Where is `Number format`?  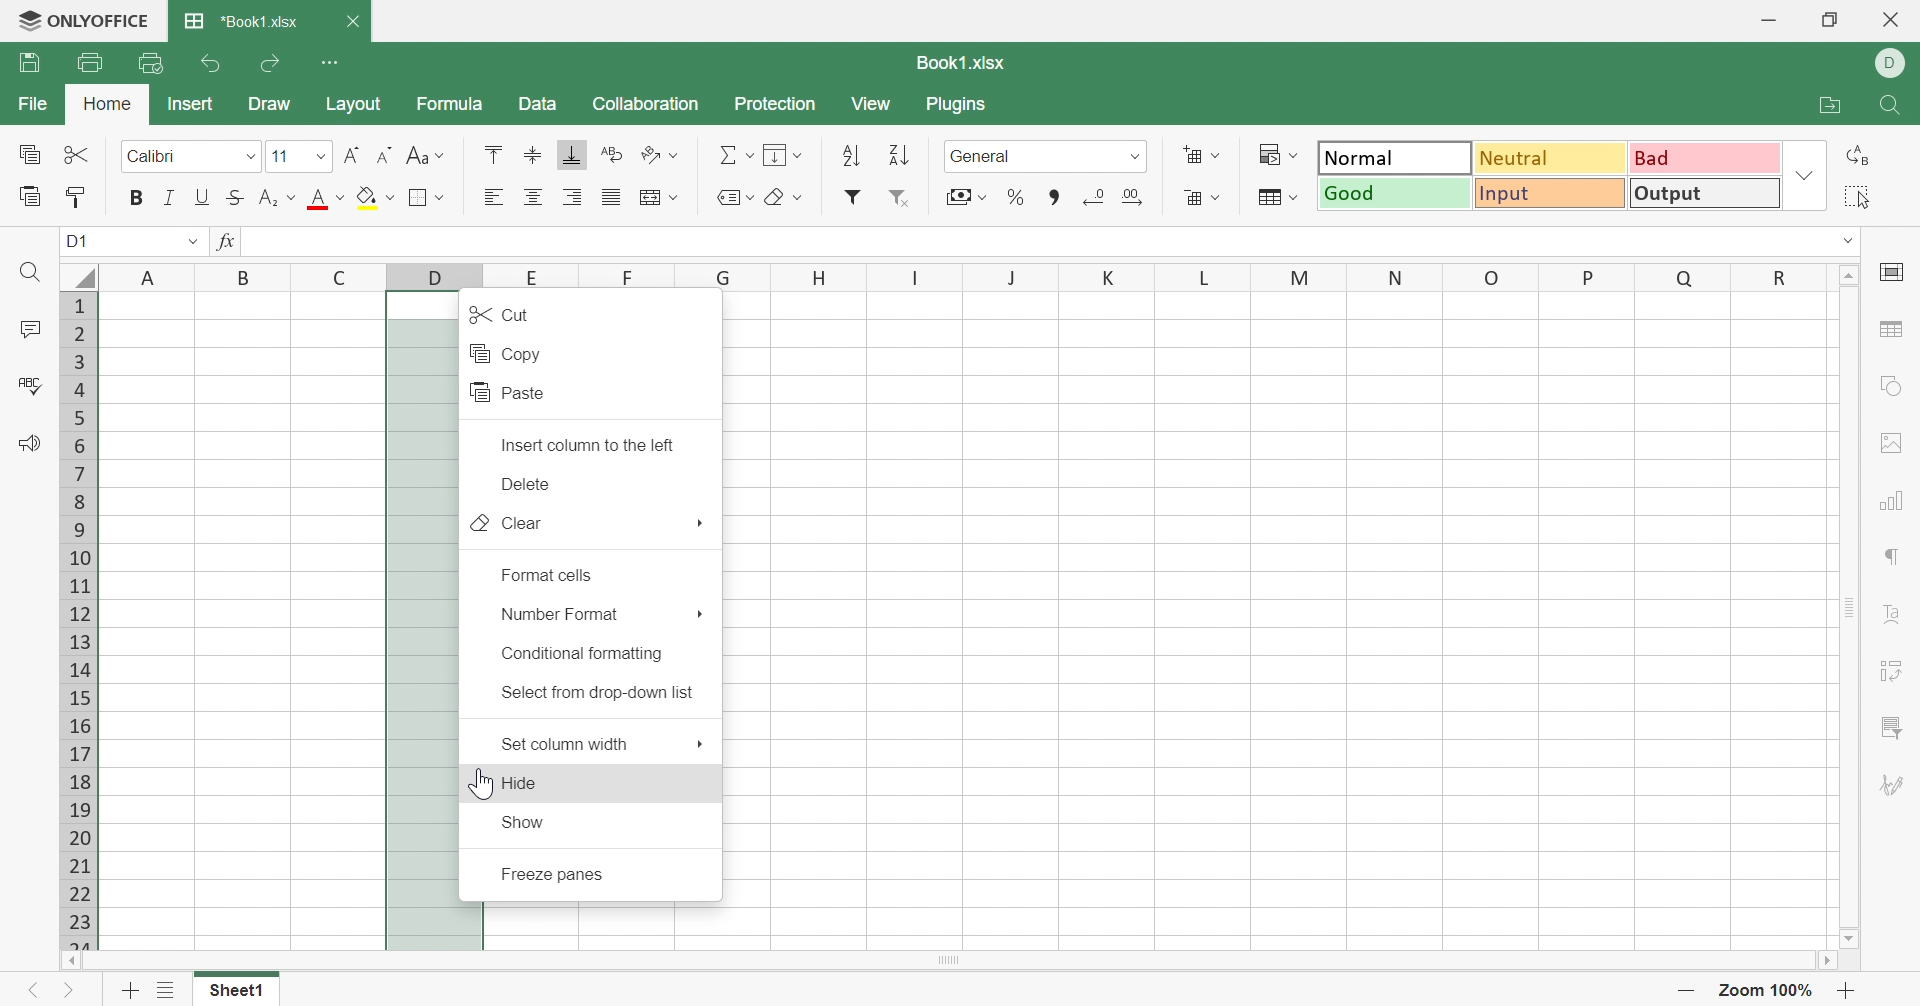 Number format is located at coordinates (562, 617).